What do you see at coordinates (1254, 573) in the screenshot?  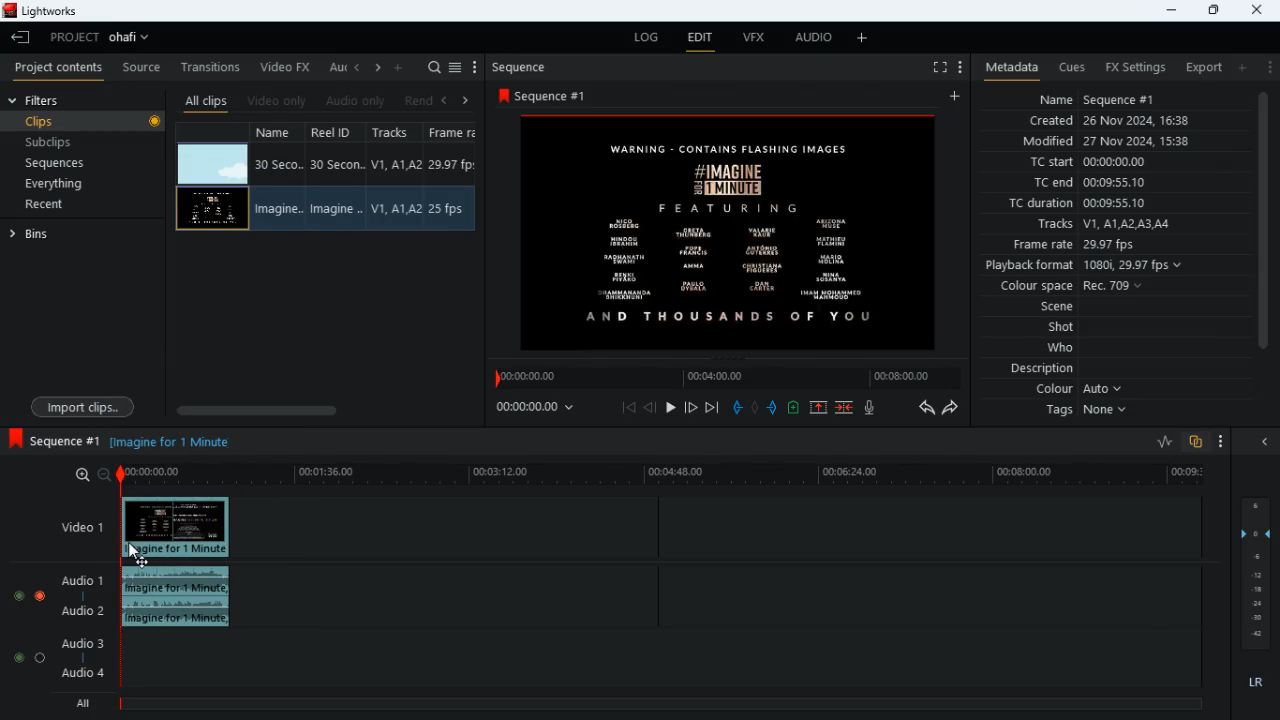 I see `layers` at bounding box center [1254, 573].